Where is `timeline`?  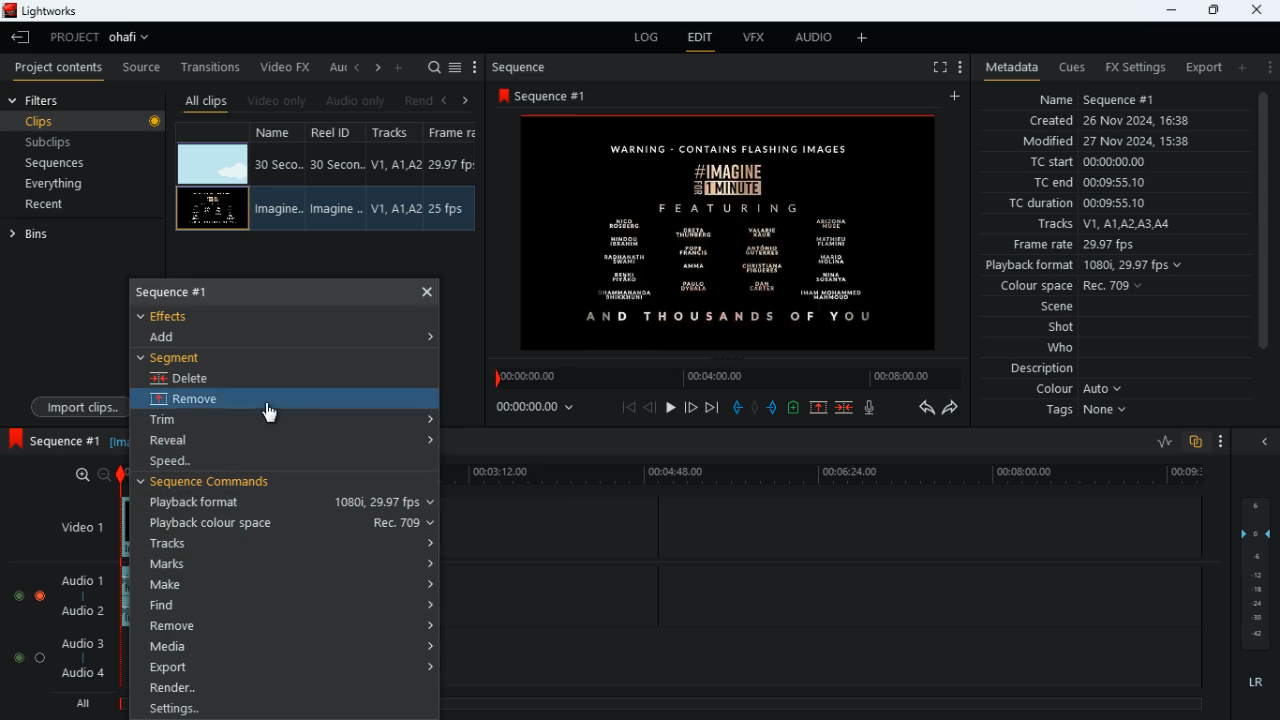
timeline is located at coordinates (730, 376).